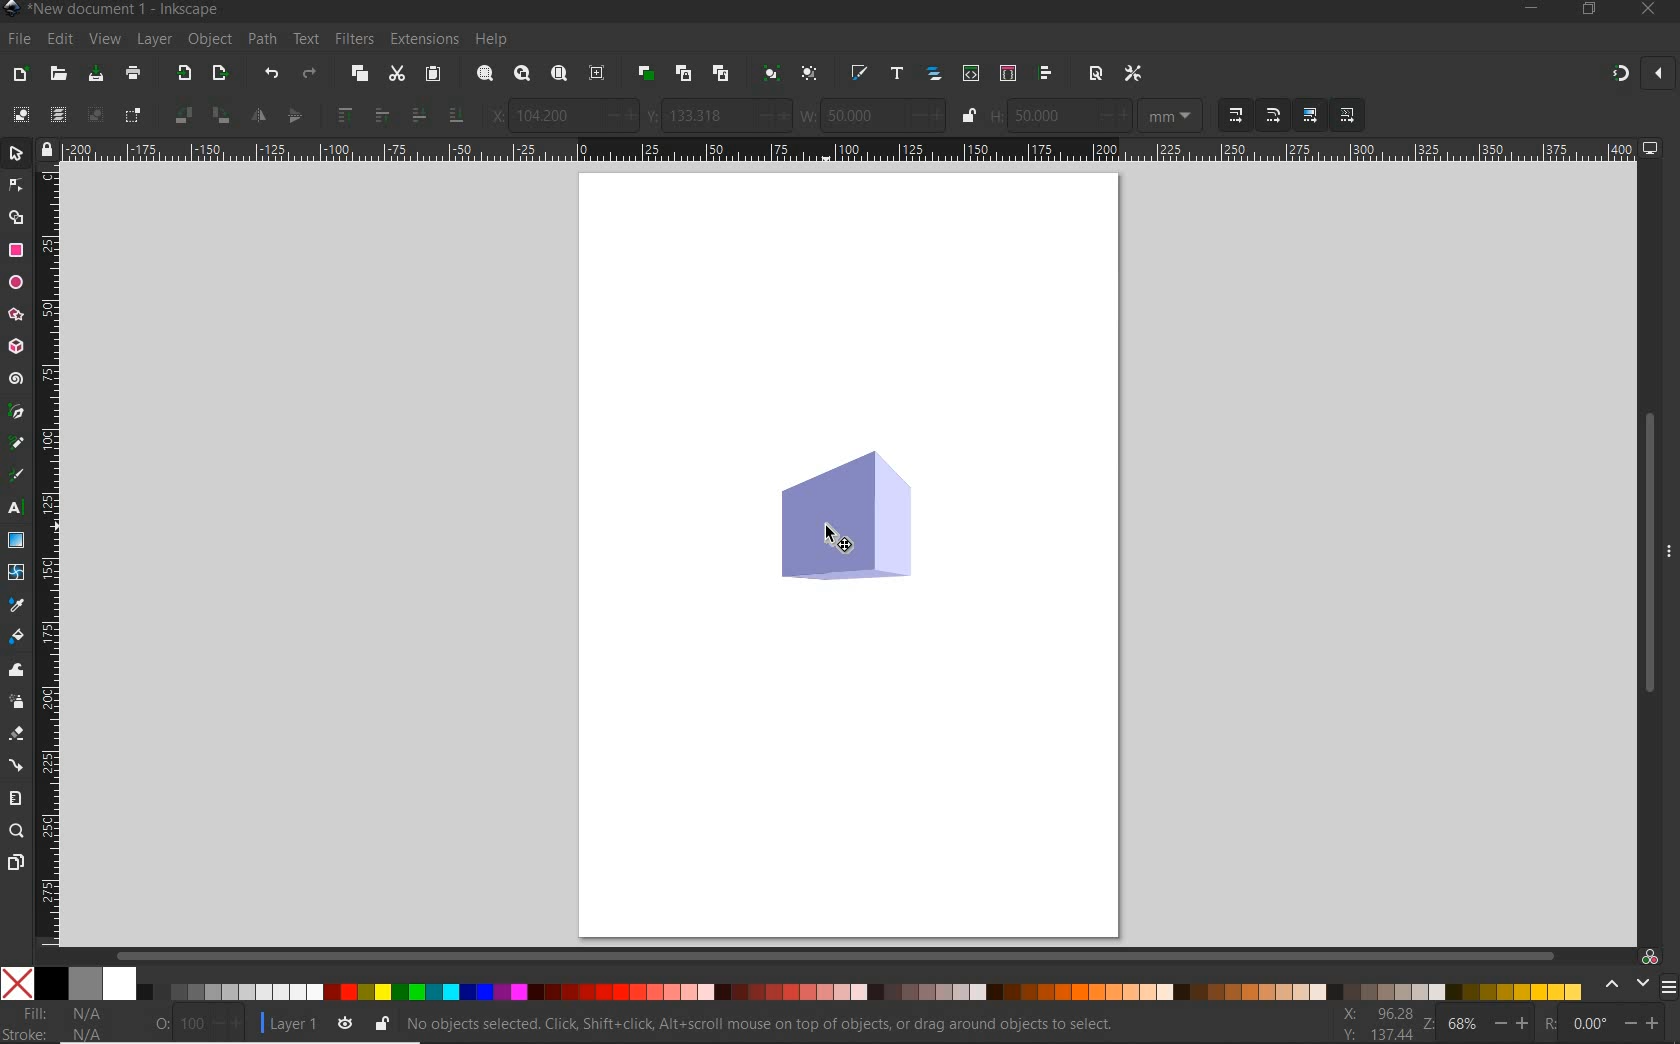  Describe the element at coordinates (18, 701) in the screenshot. I see `spray tool` at that location.